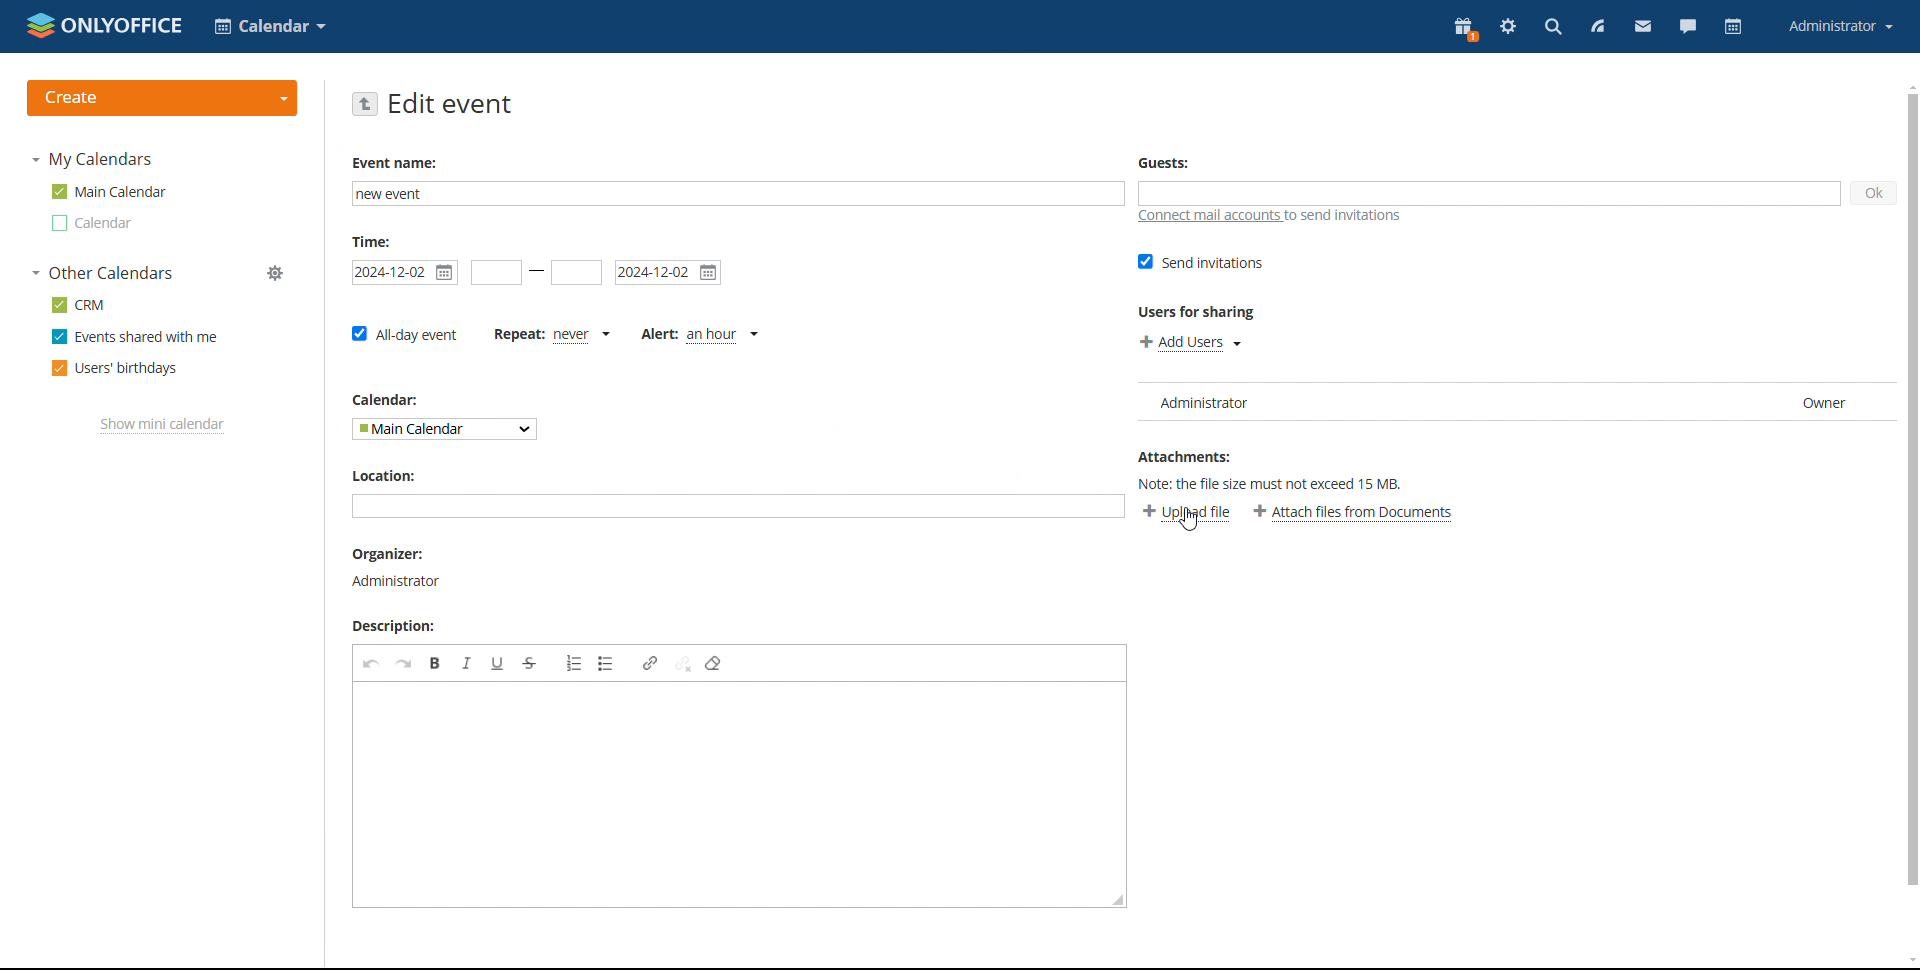 This screenshot has width=1920, height=970. Describe the element at coordinates (574, 663) in the screenshot. I see `insert/remove numbered list` at that location.